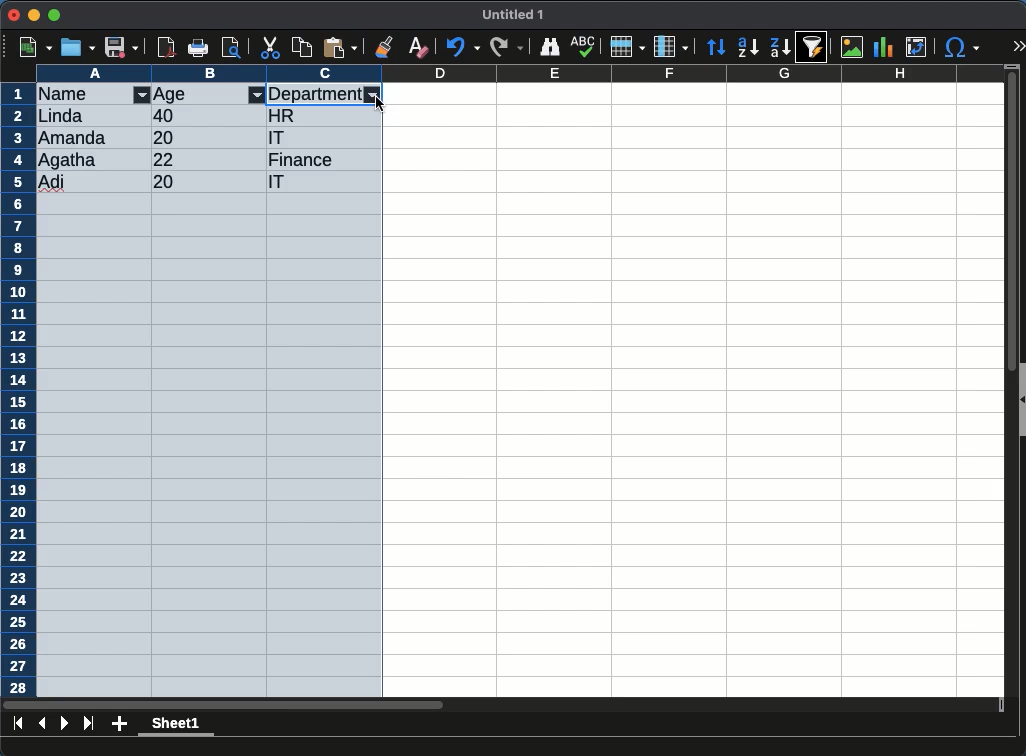 The height and width of the screenshot is (756, 1026). What do you see at coordinates (177, 726) in the screenshot?
I see `sheet 1` at bounding box center [177, 726].